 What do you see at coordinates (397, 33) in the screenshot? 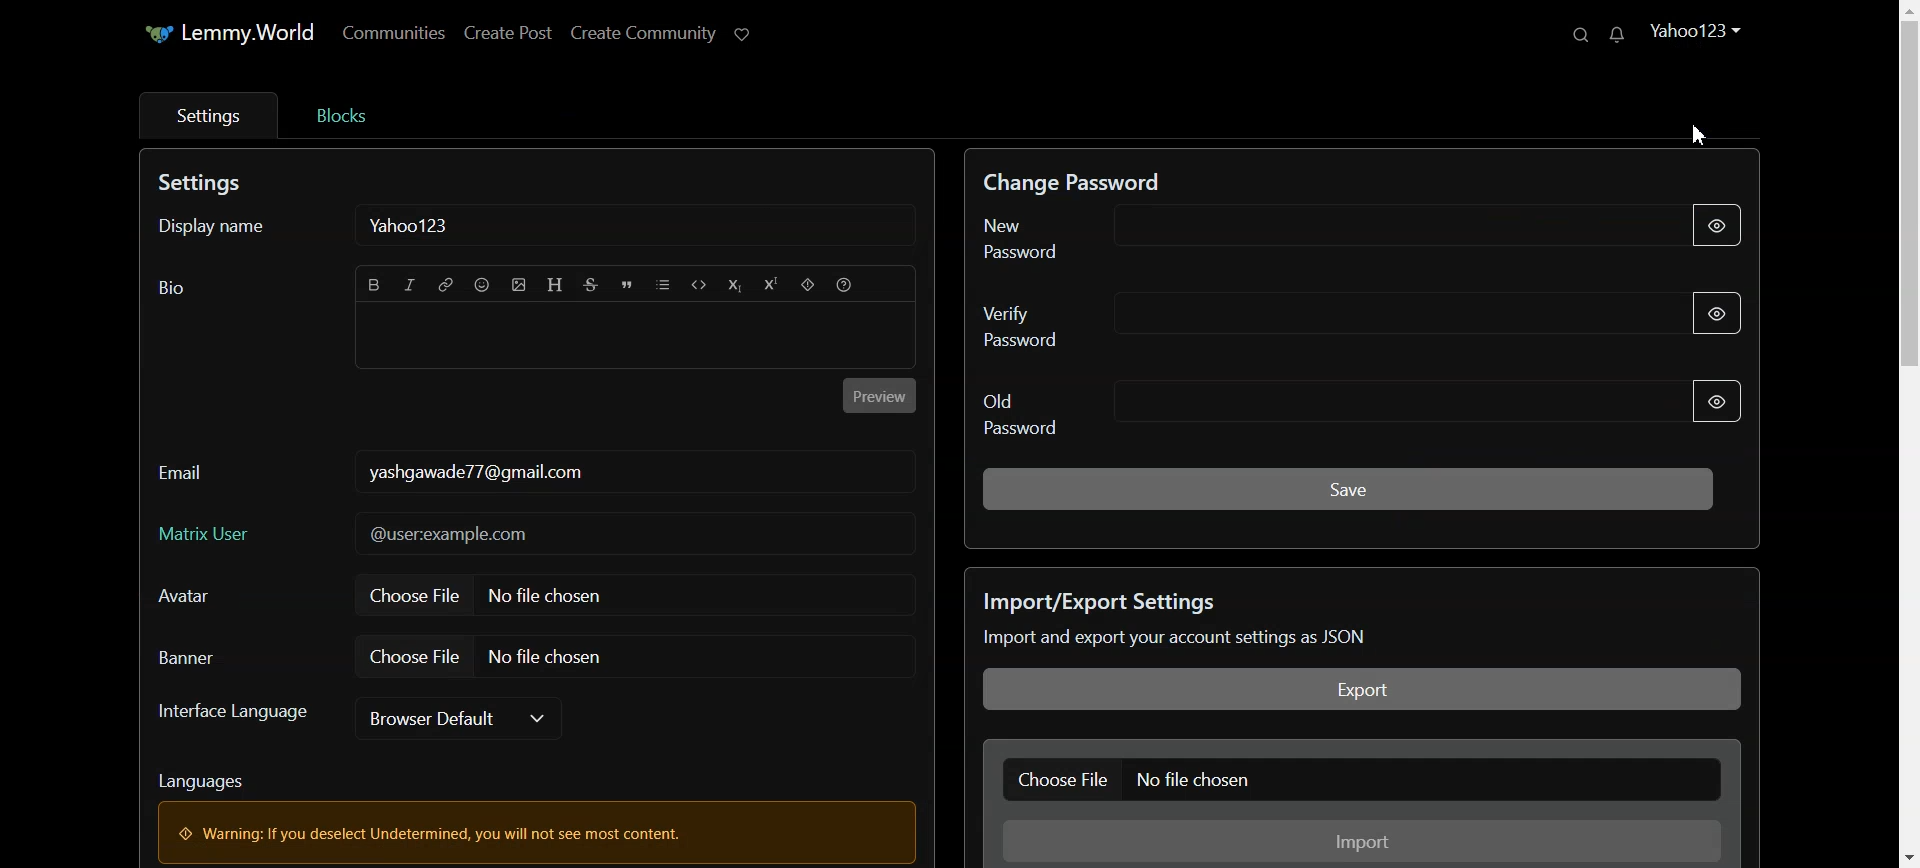
I see `Communities` at bounding box center [397, 33].